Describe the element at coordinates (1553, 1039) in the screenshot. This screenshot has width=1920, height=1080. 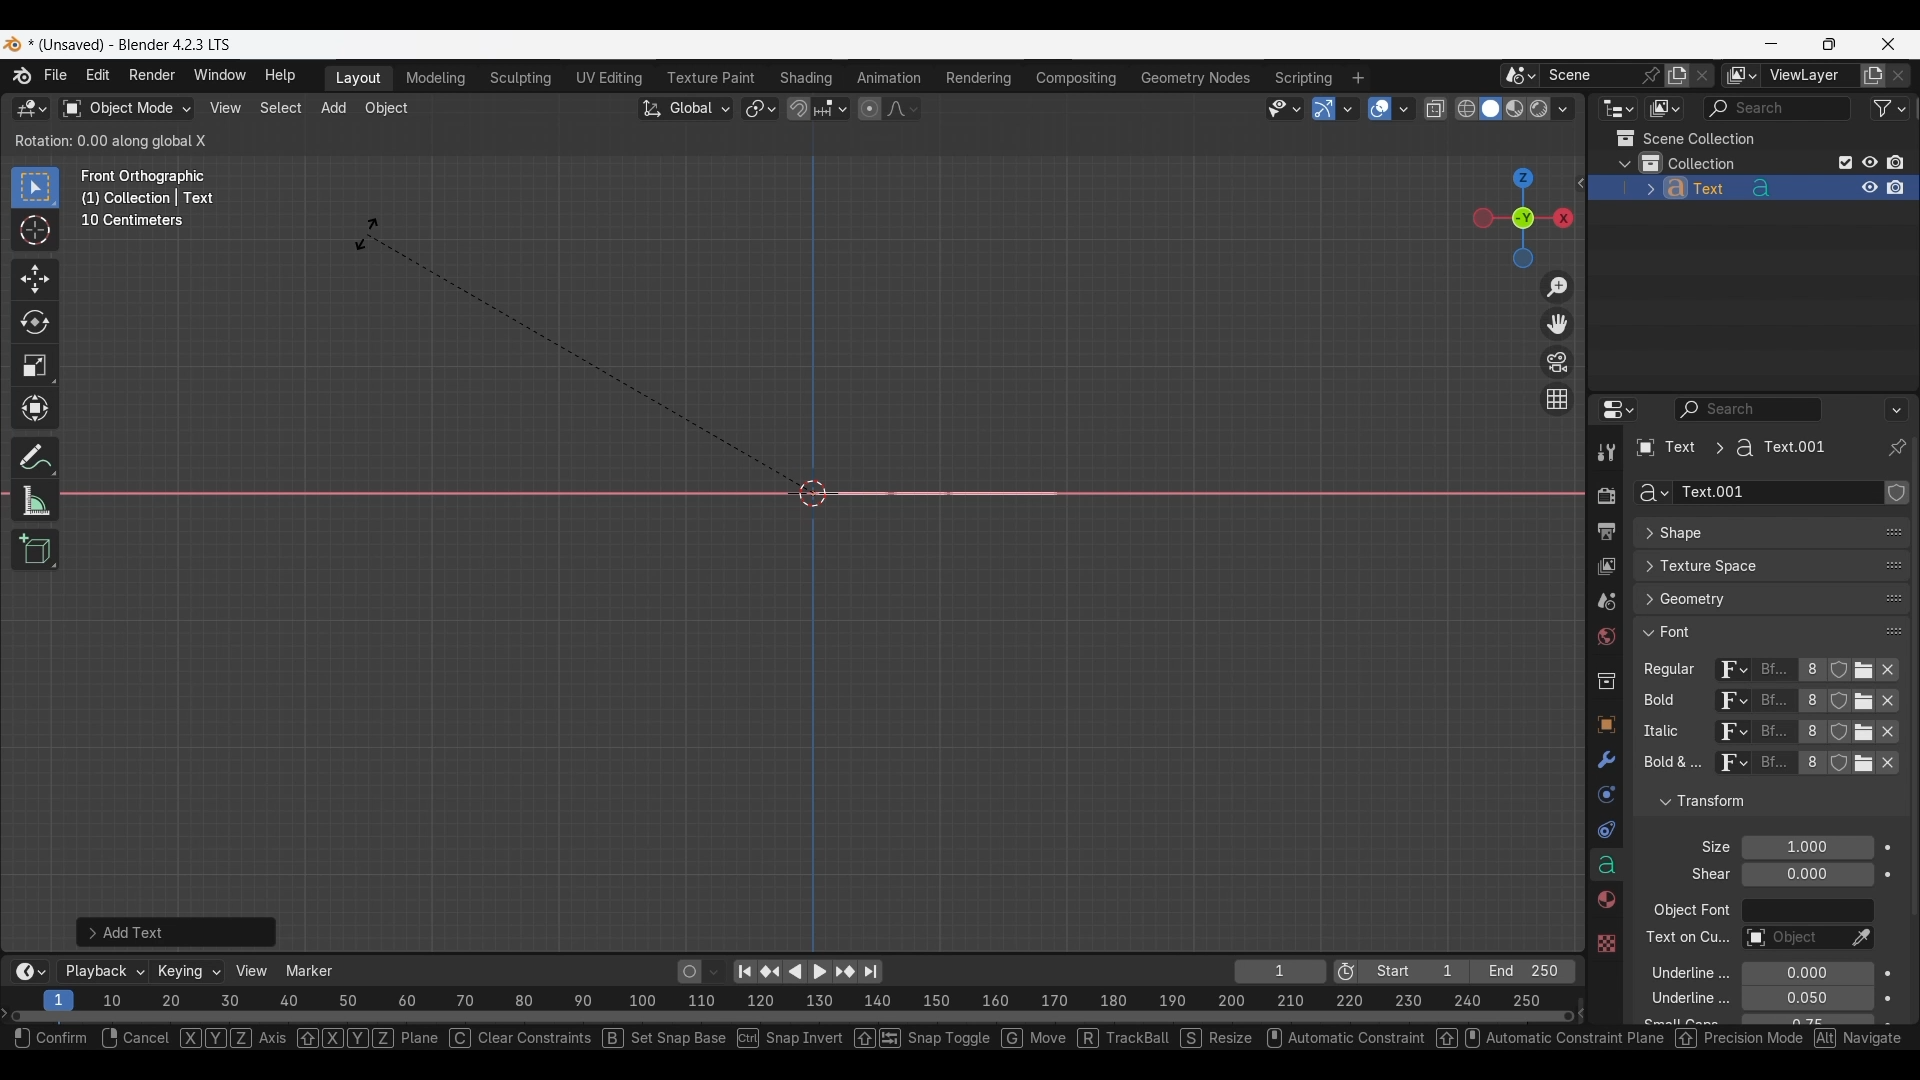
I see `automatic constraint panael` at that location.